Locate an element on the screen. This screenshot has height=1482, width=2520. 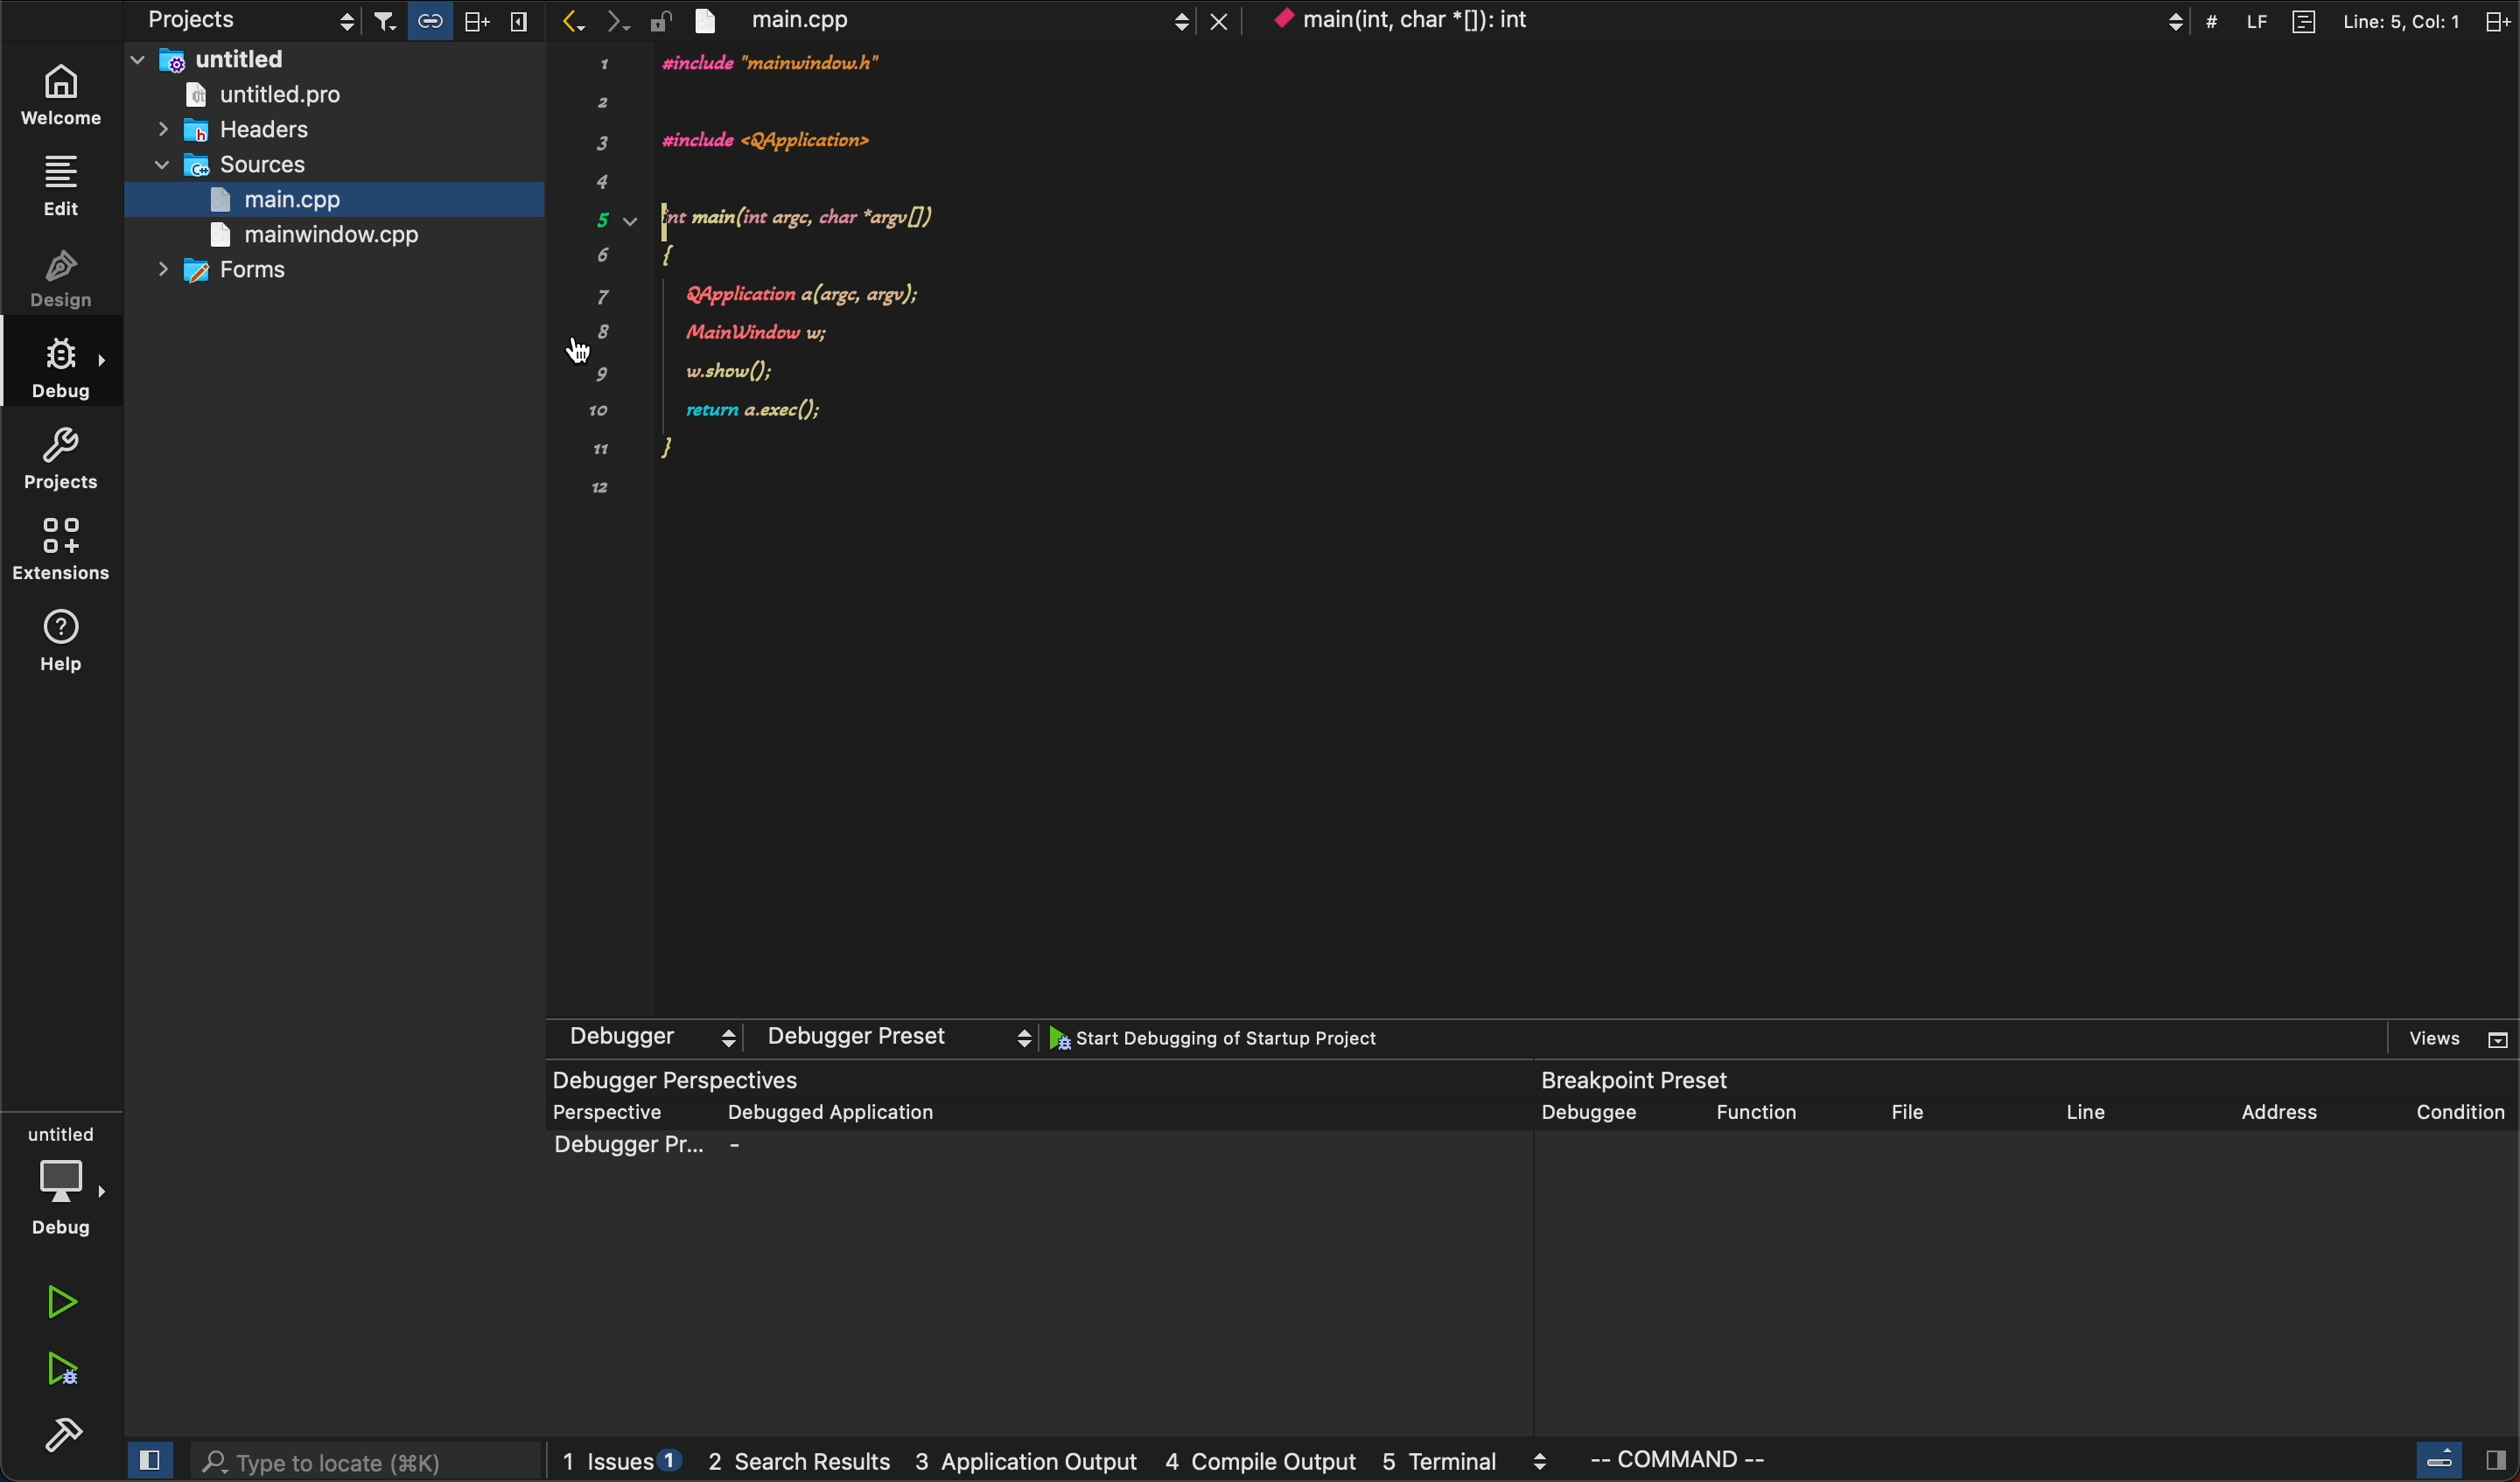
start debugging is located at coordinates (1246, 1042).